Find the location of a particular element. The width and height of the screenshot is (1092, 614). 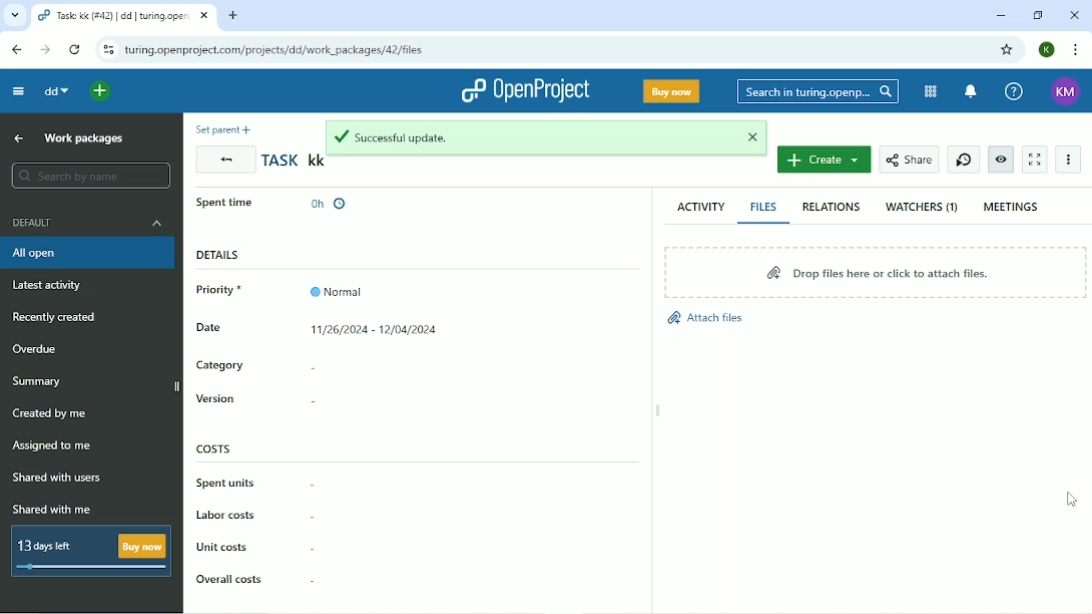

Spent units is located at coordinates (255, 482).